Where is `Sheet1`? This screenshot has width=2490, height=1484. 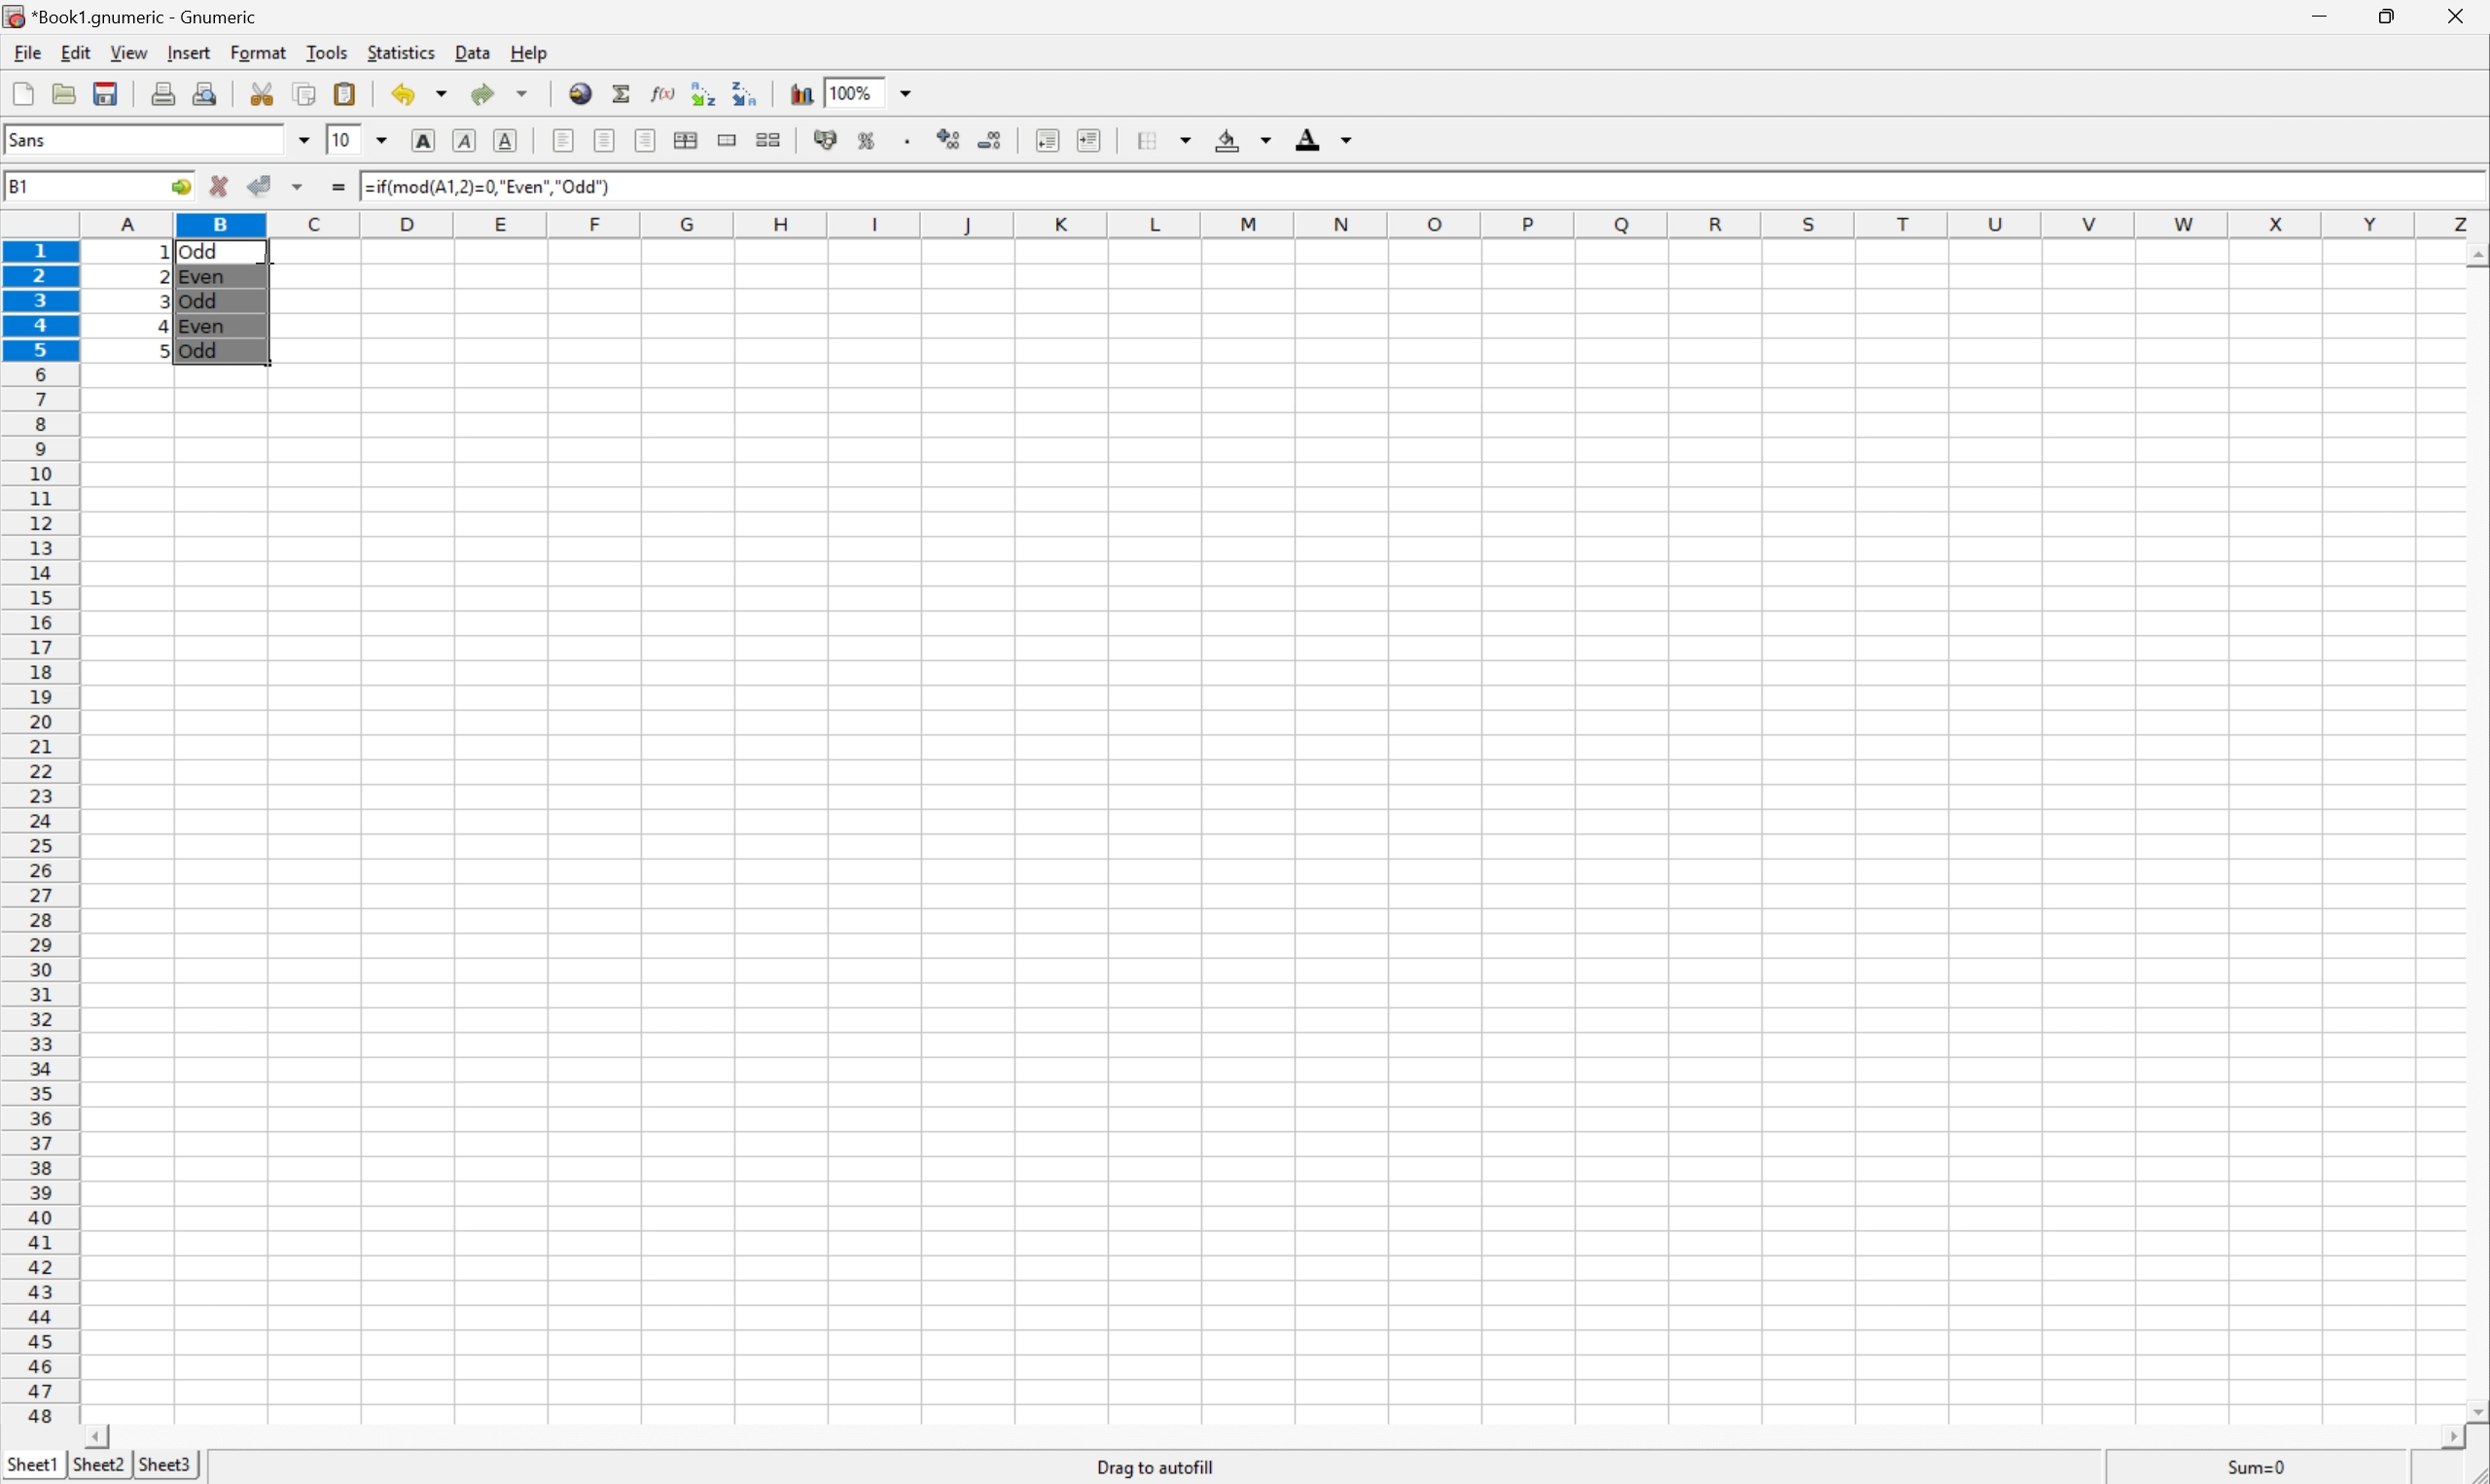 Sheet1 is located at coordinates (31, 1465).